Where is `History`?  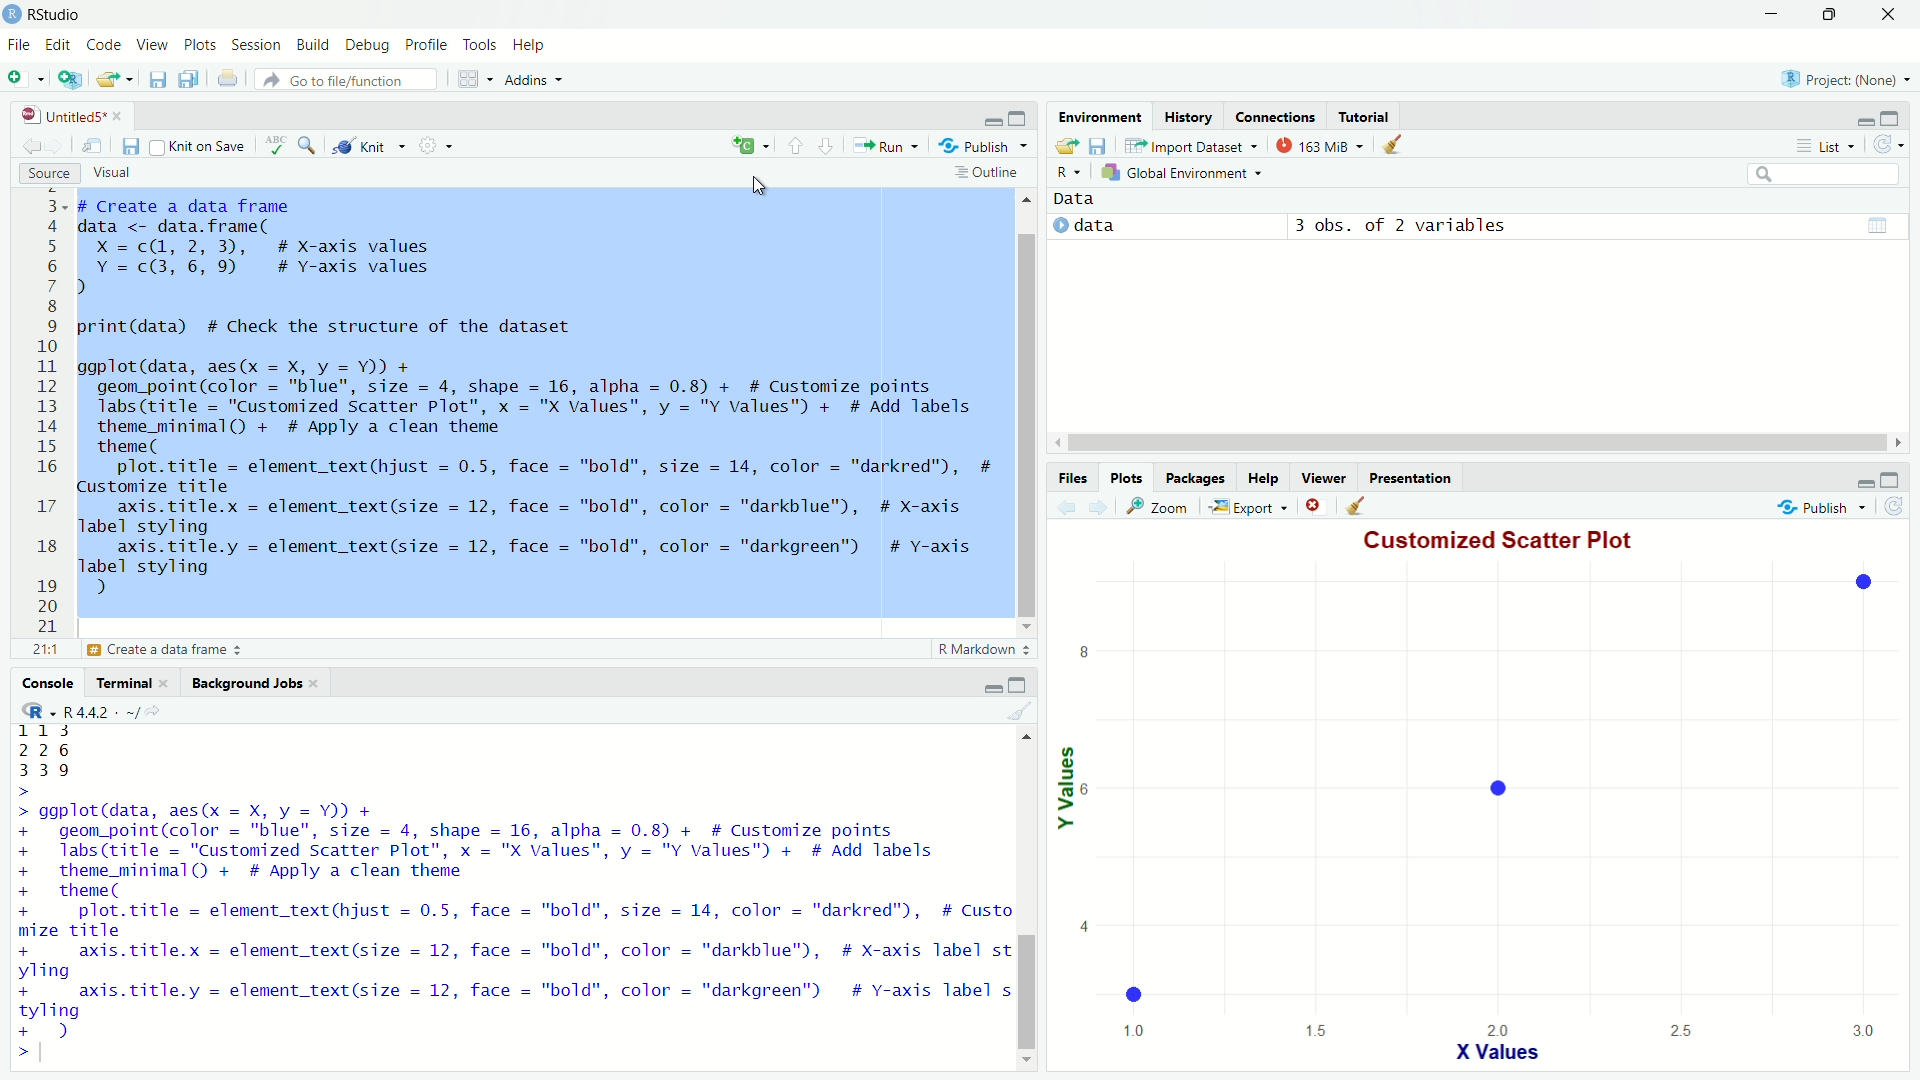 History is located at coordinates (1186, 118).